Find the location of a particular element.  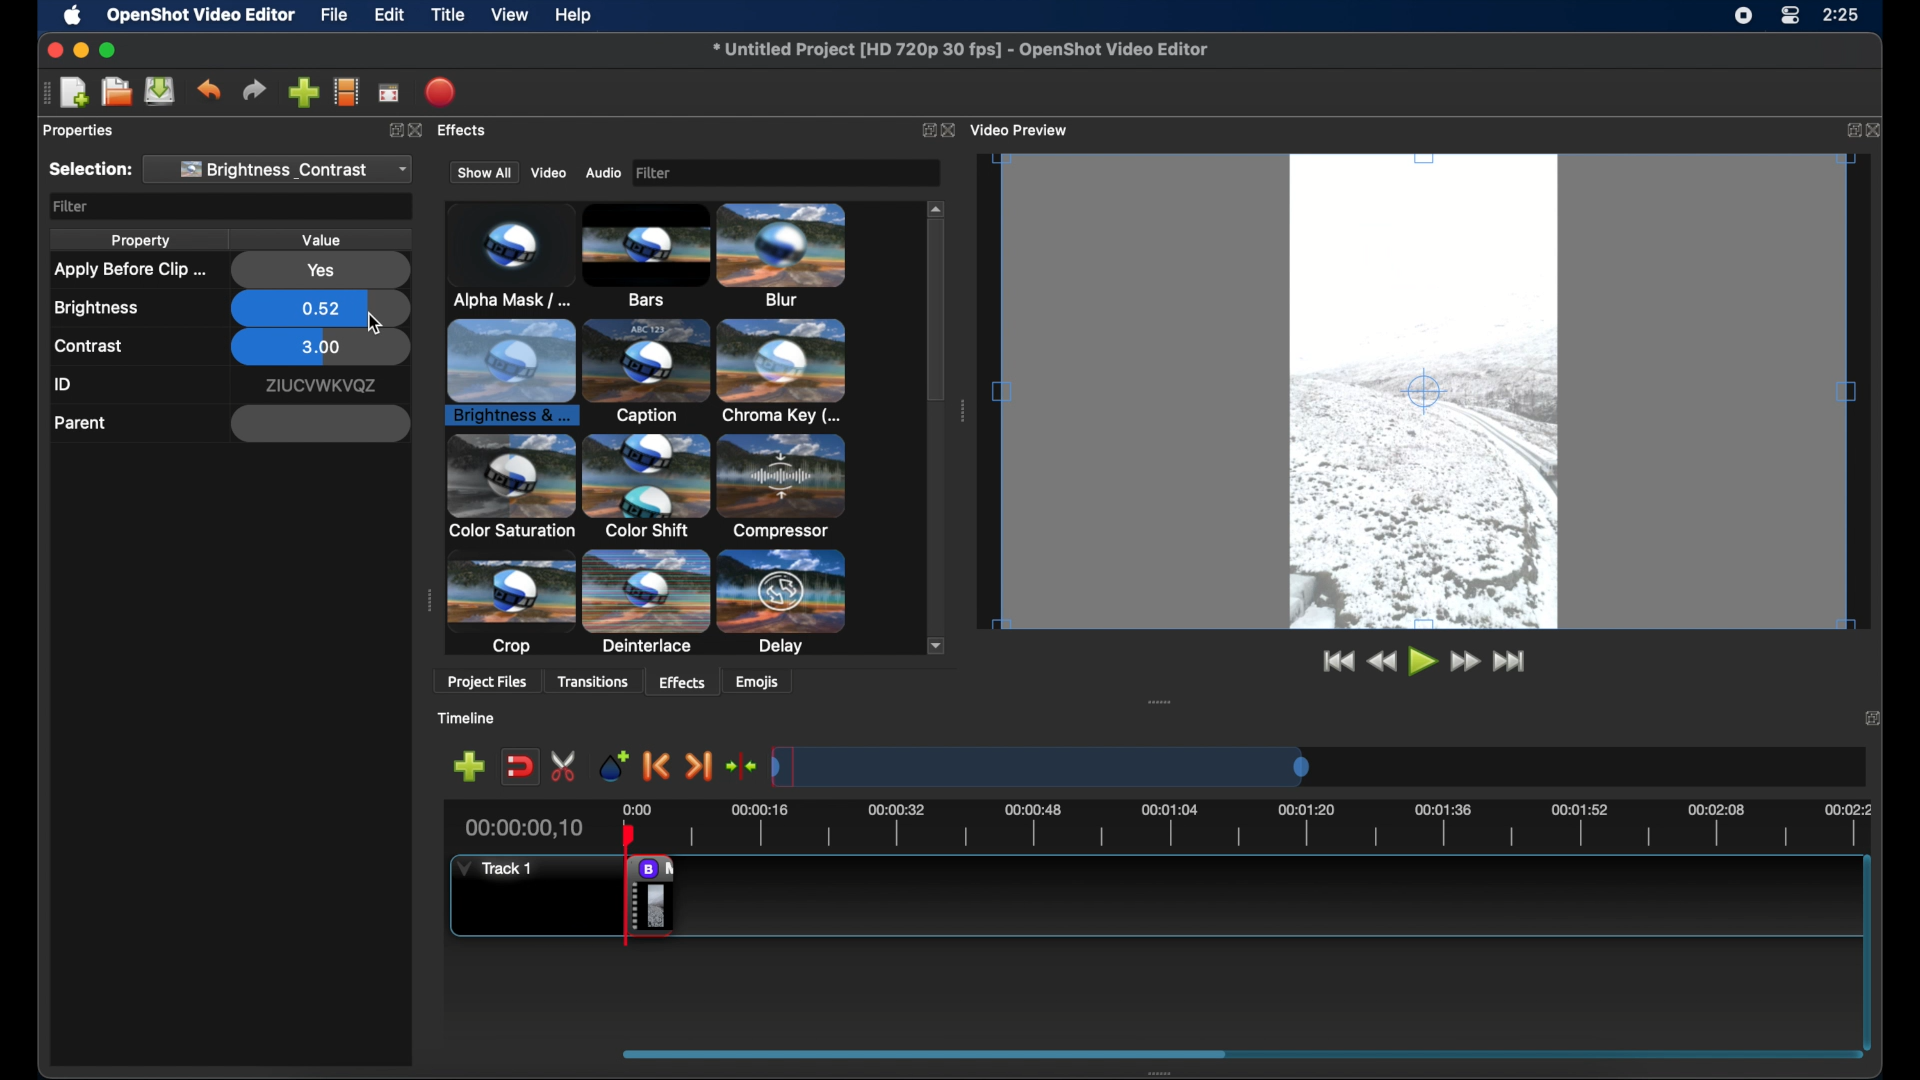

add marker is located at coordinates (607, 763).